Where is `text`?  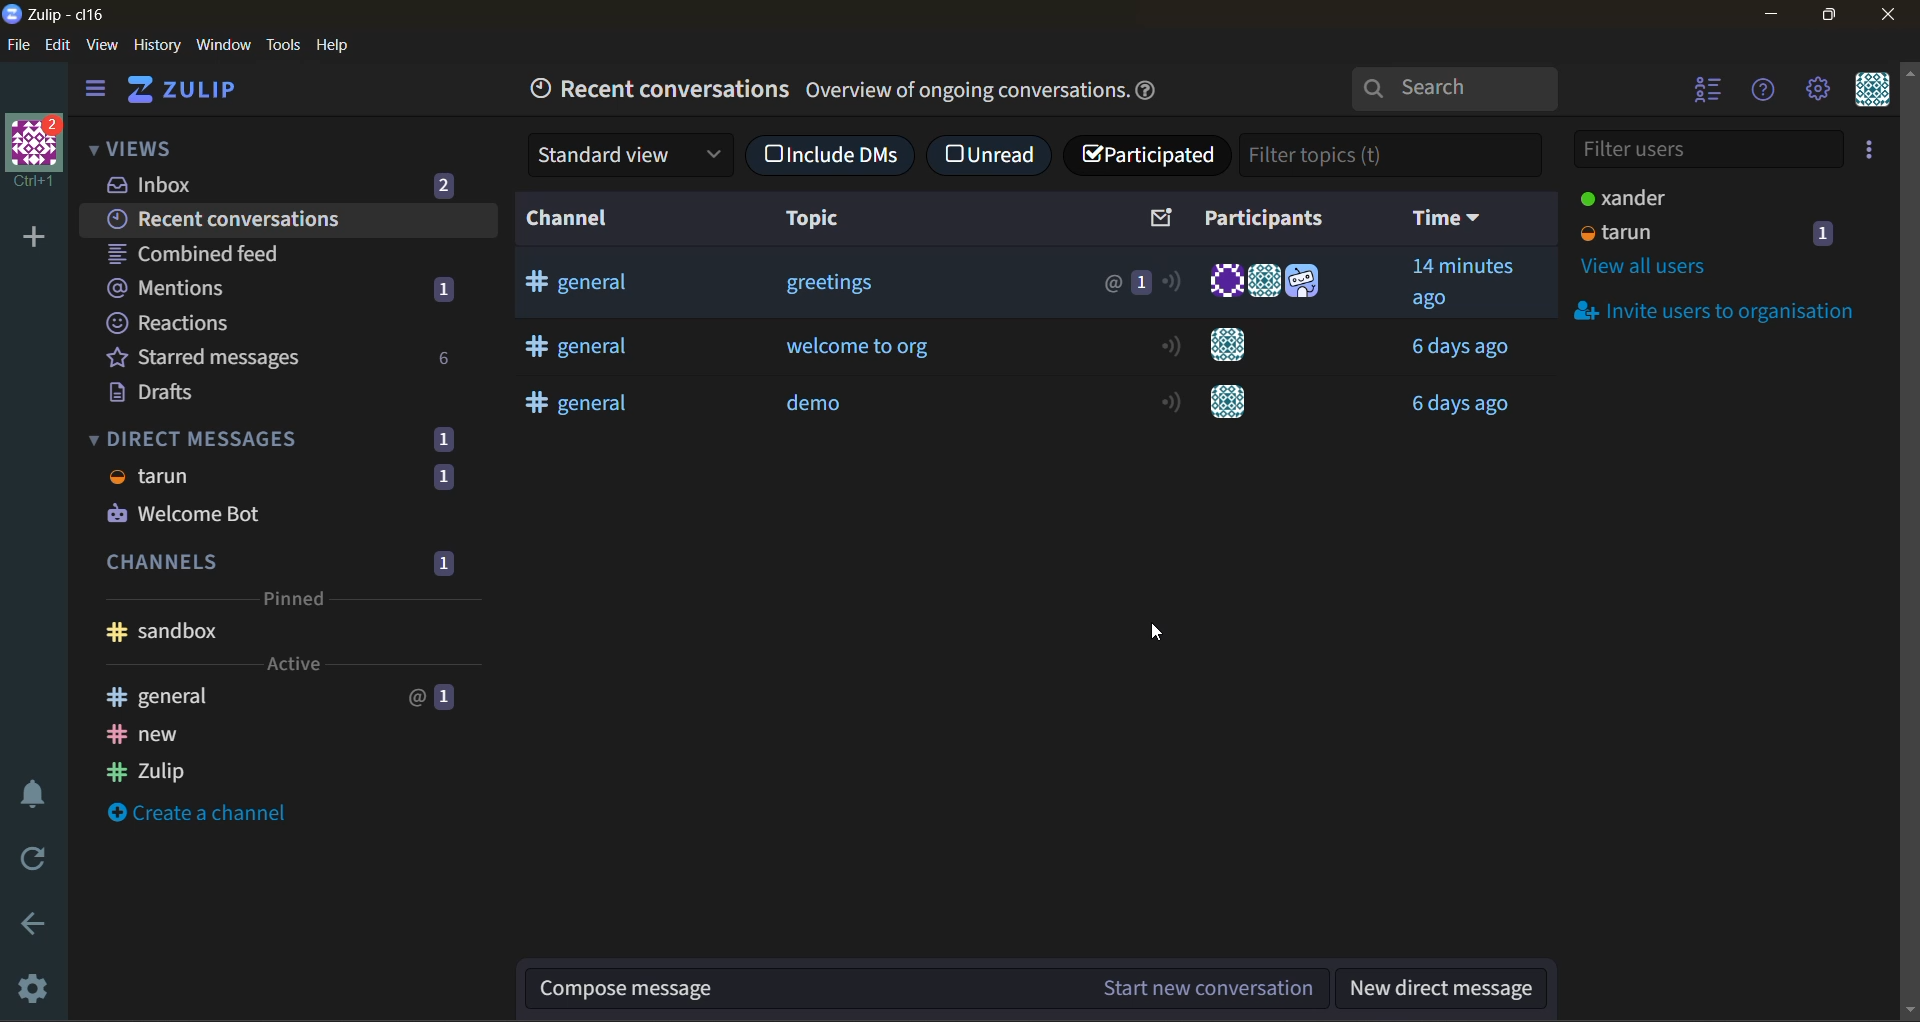
text is located at coordinates (964, 91).